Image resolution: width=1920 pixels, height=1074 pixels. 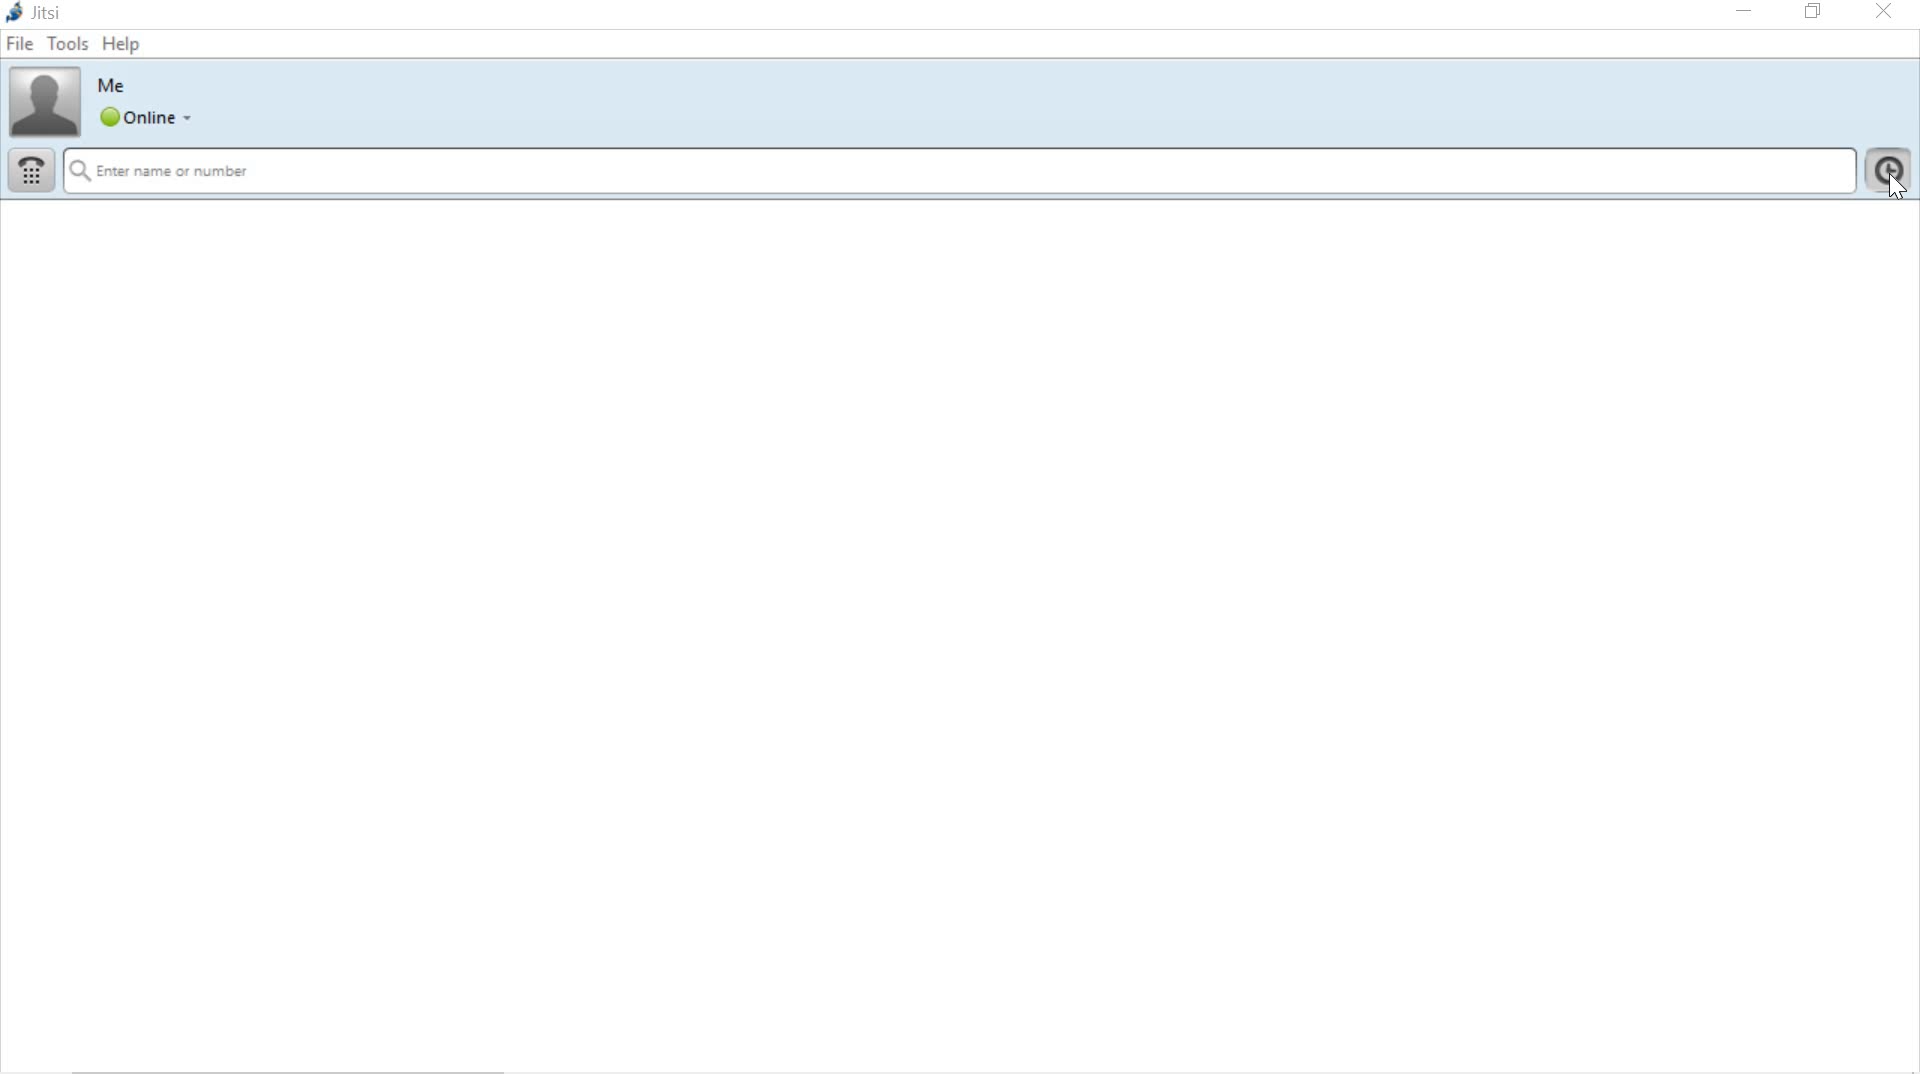 What do you see at coordinates (959, 173) in the screenshot?
I see `search contacts` at bounding box center [959, 173].